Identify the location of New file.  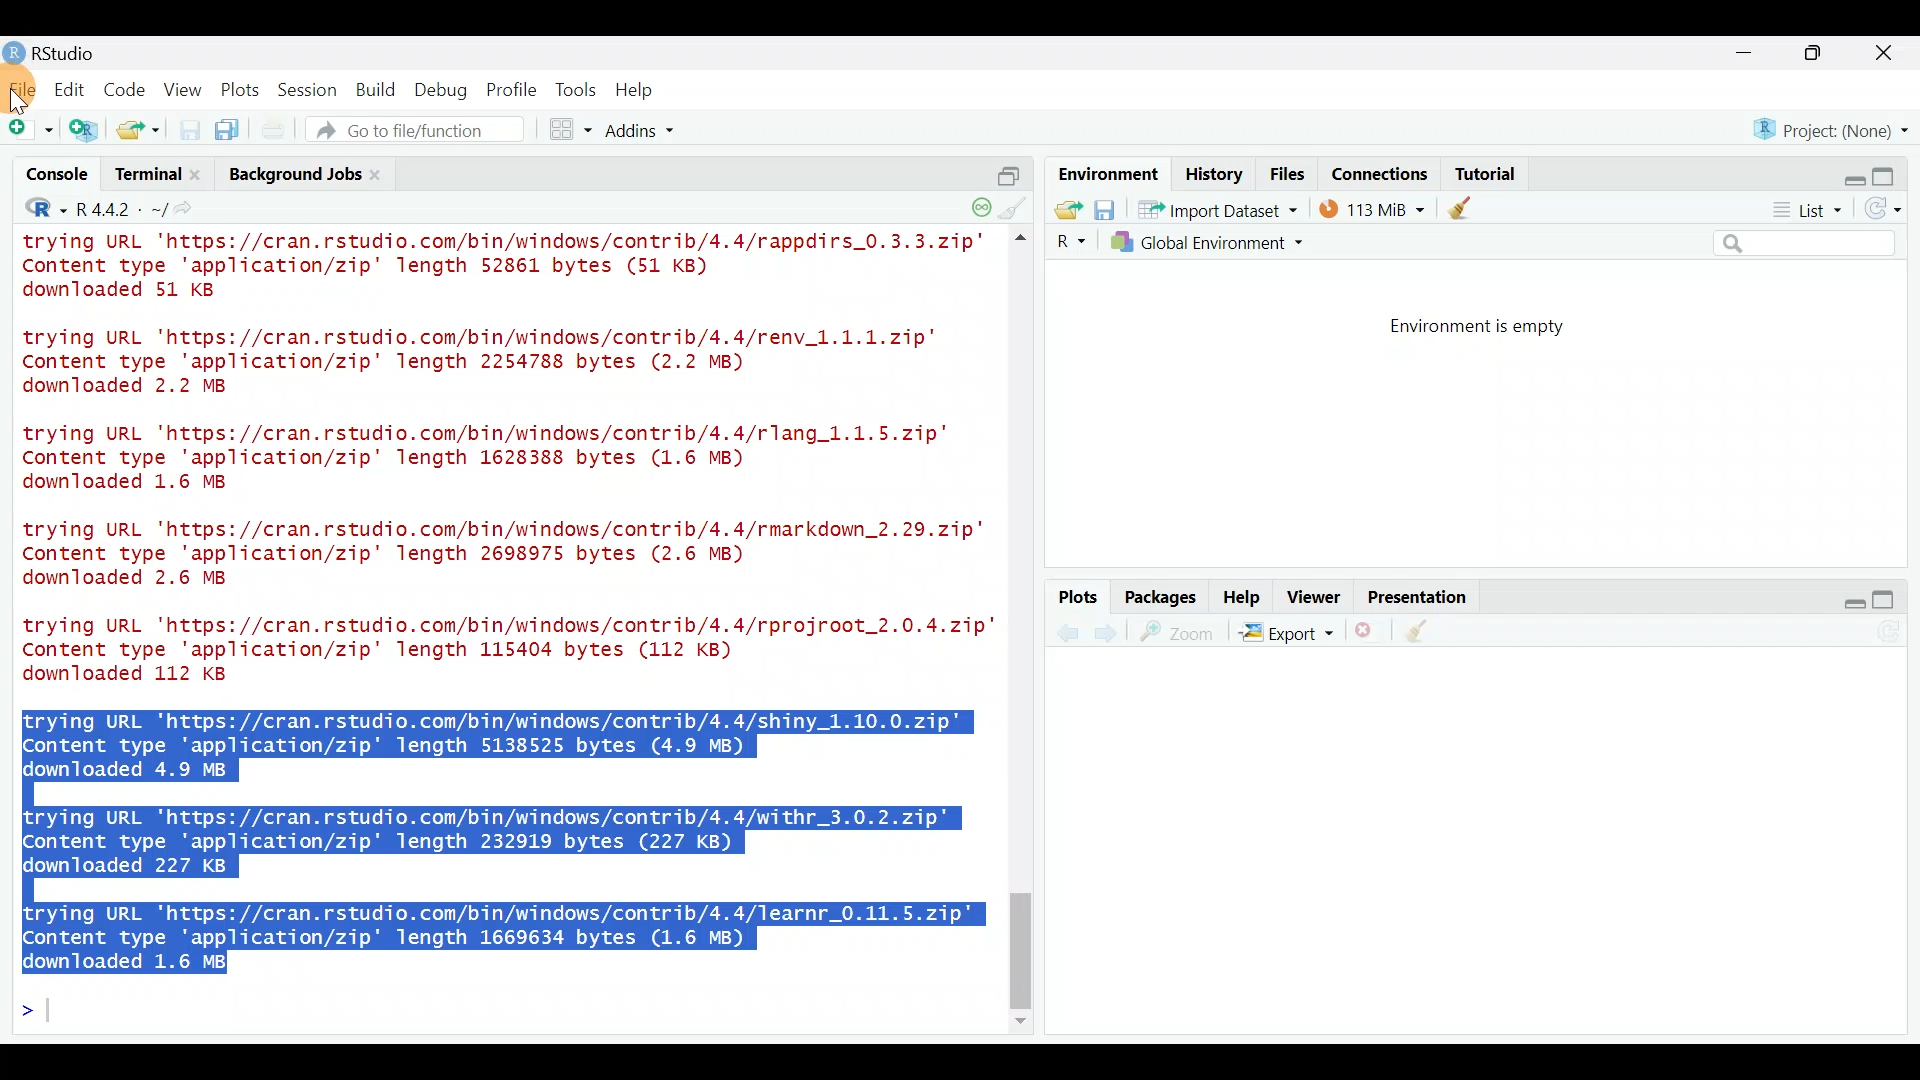
(29, 130).